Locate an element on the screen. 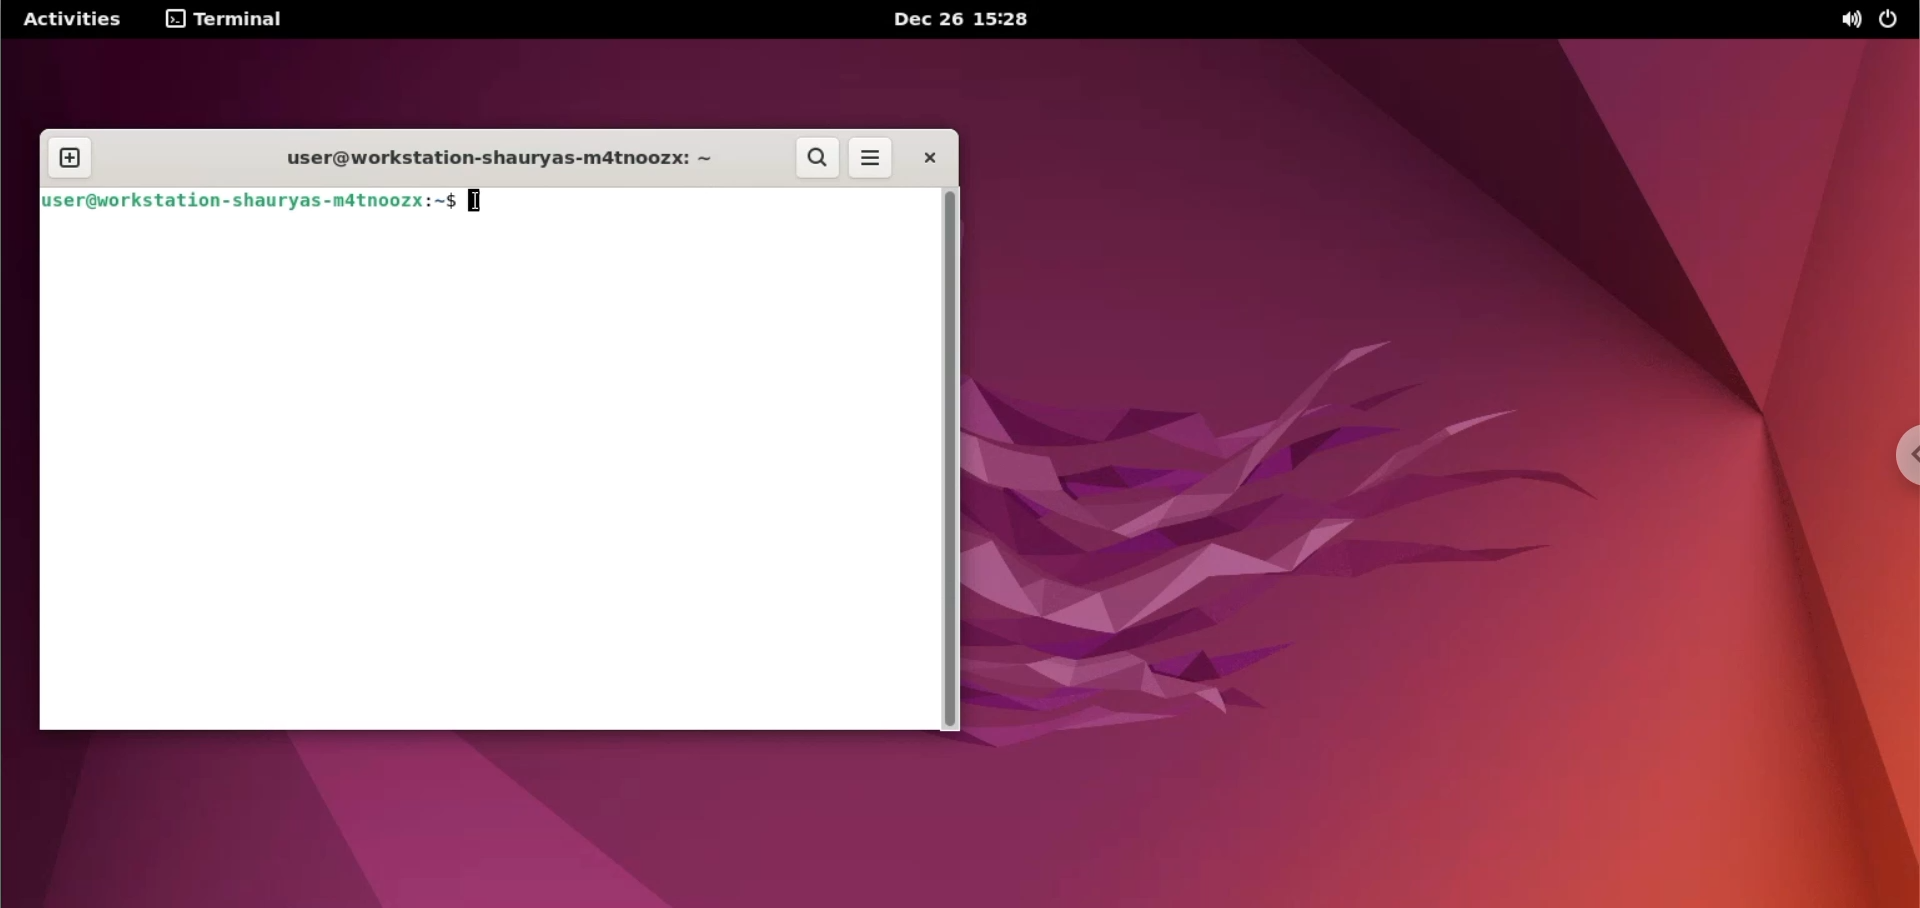 This screenshot has height=908, width=1920. search is located at coordinates (817, 158).